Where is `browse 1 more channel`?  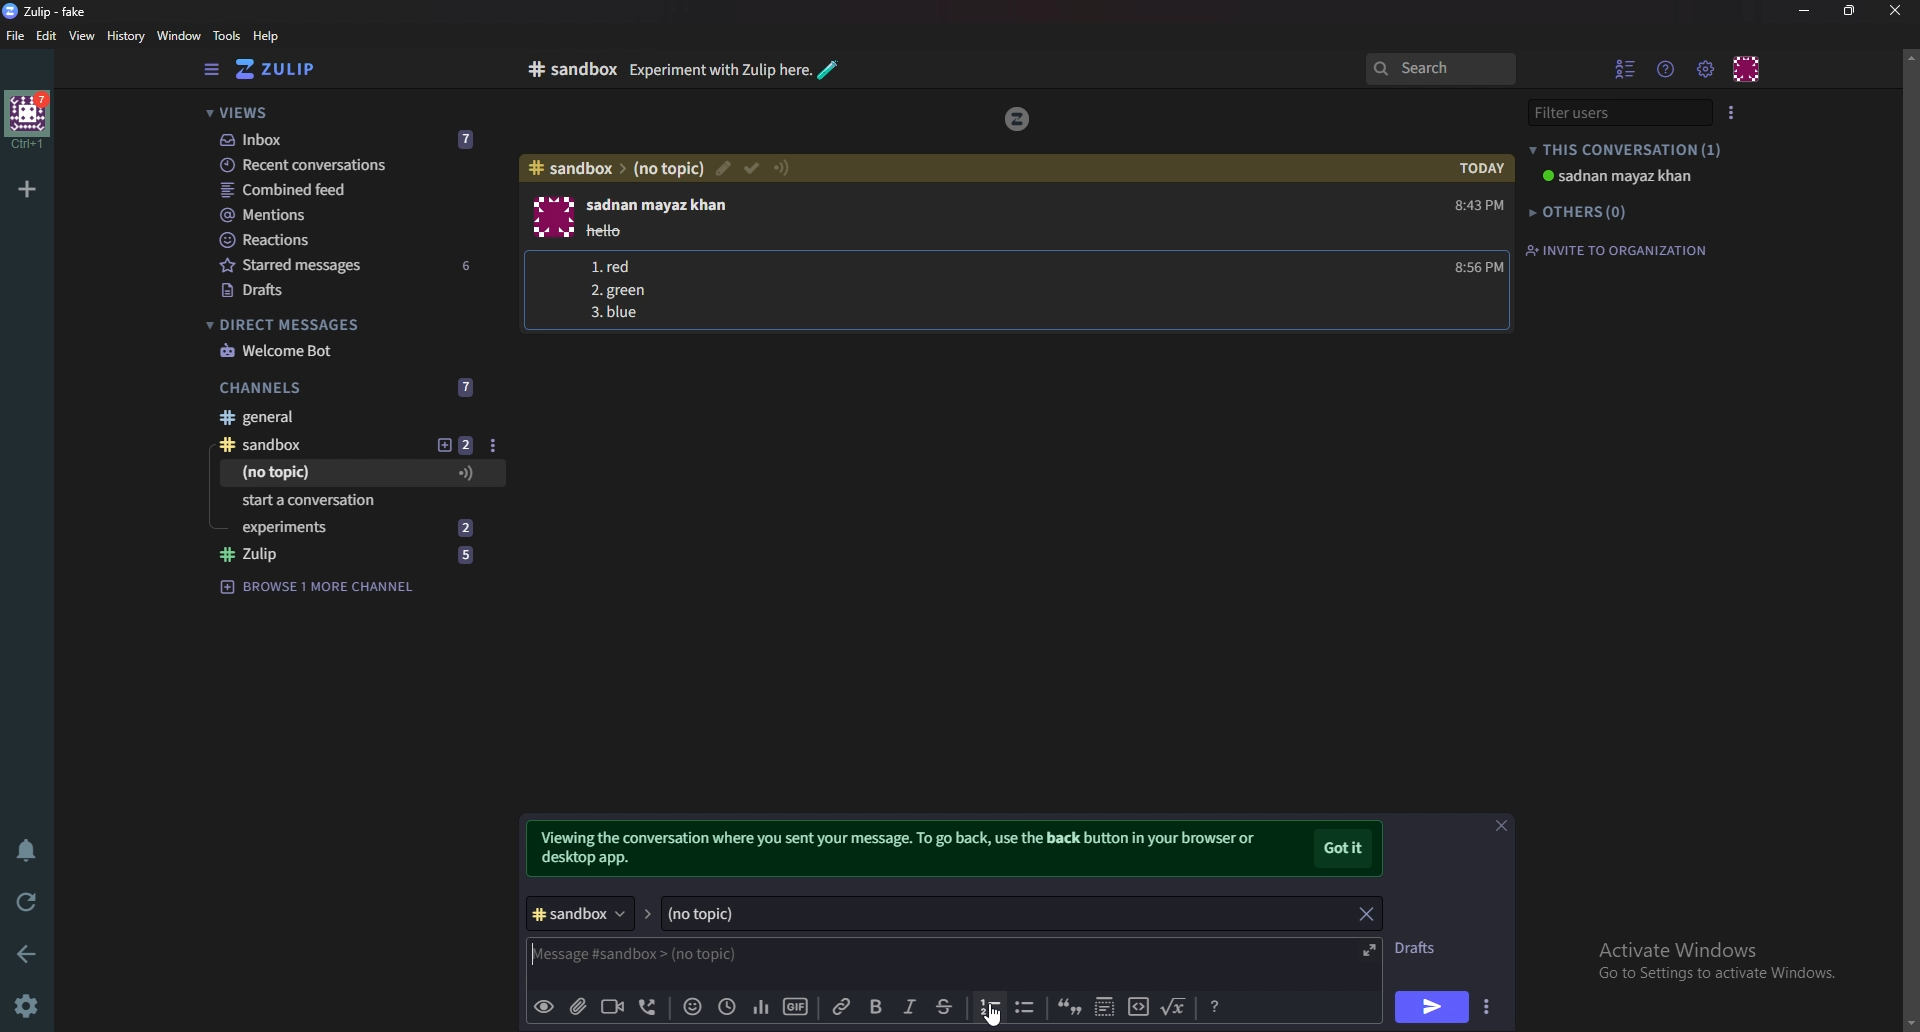
browse 1 more channel is located at coordinates (316, 585).